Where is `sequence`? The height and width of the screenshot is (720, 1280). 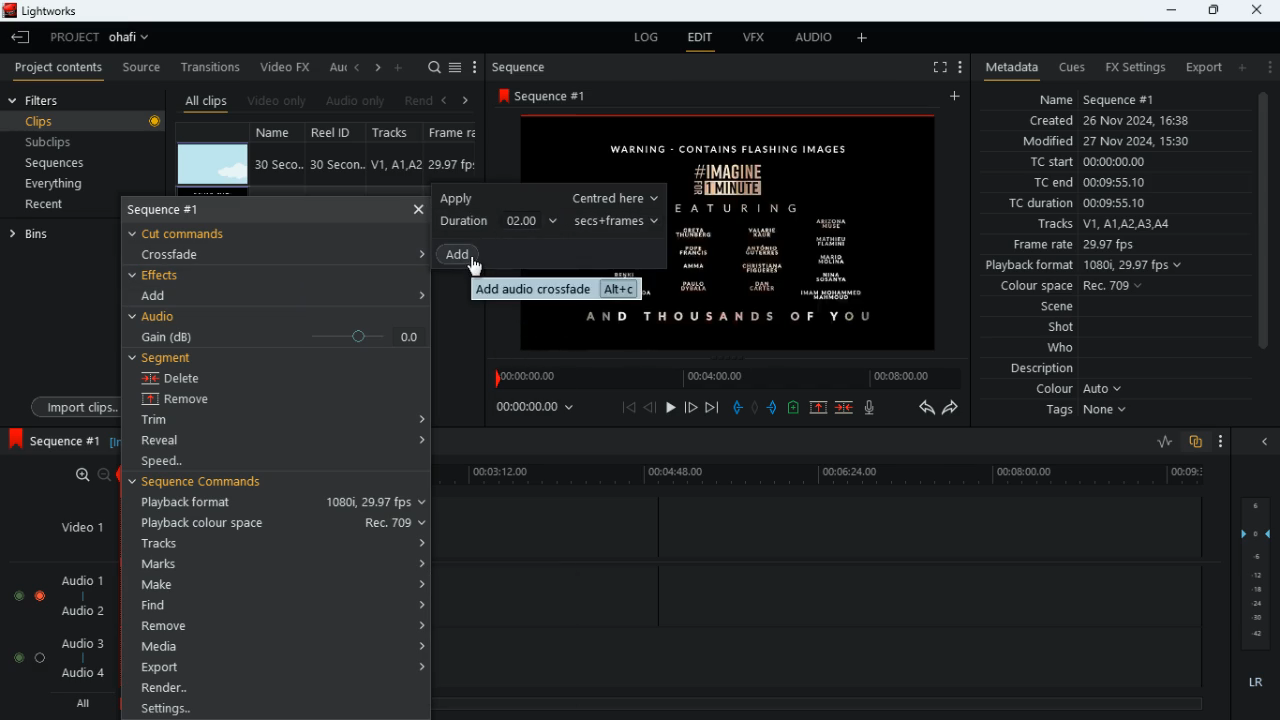
sequence is located at coordinates (558, 95).